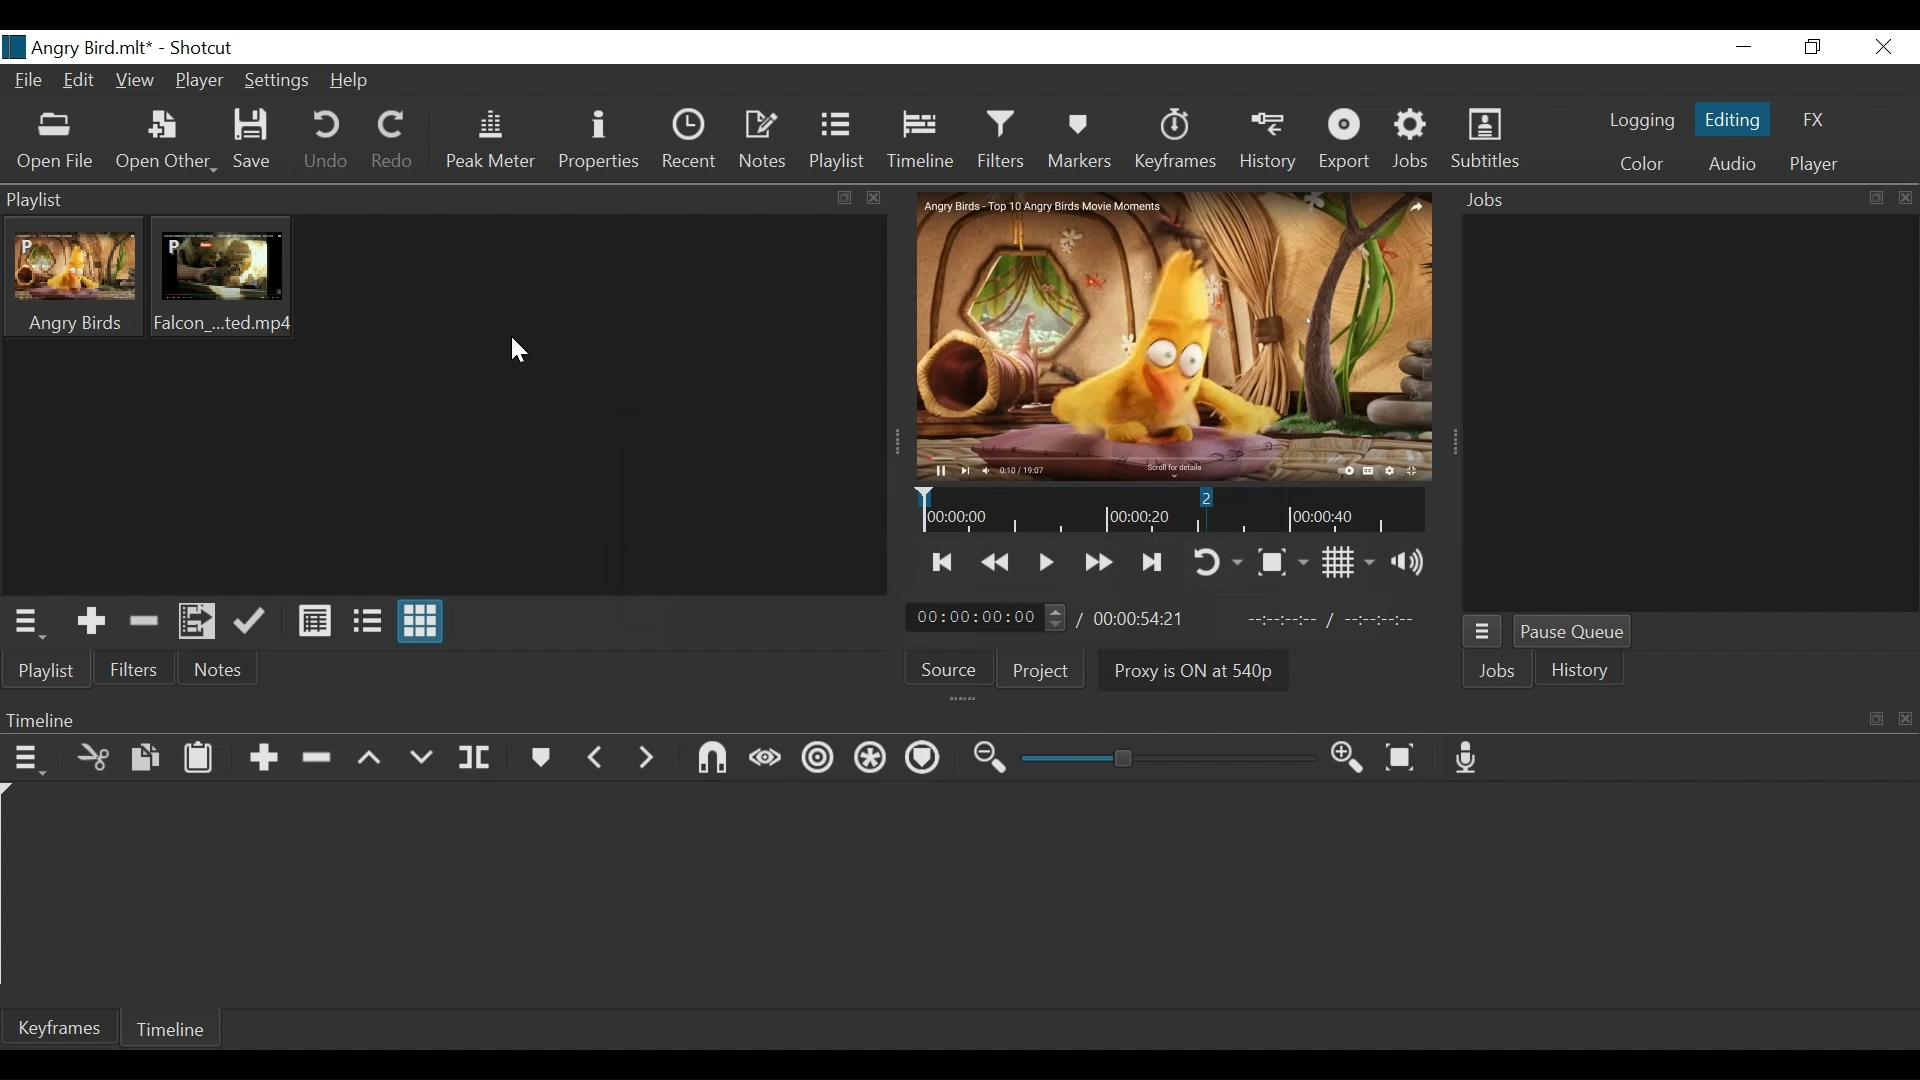 The width and height of the screenshot is (1920, 1080). What do you see at coordinates (1005, 140) in the screenshot?
I see `Filters` at bounding box center [1005, 140].